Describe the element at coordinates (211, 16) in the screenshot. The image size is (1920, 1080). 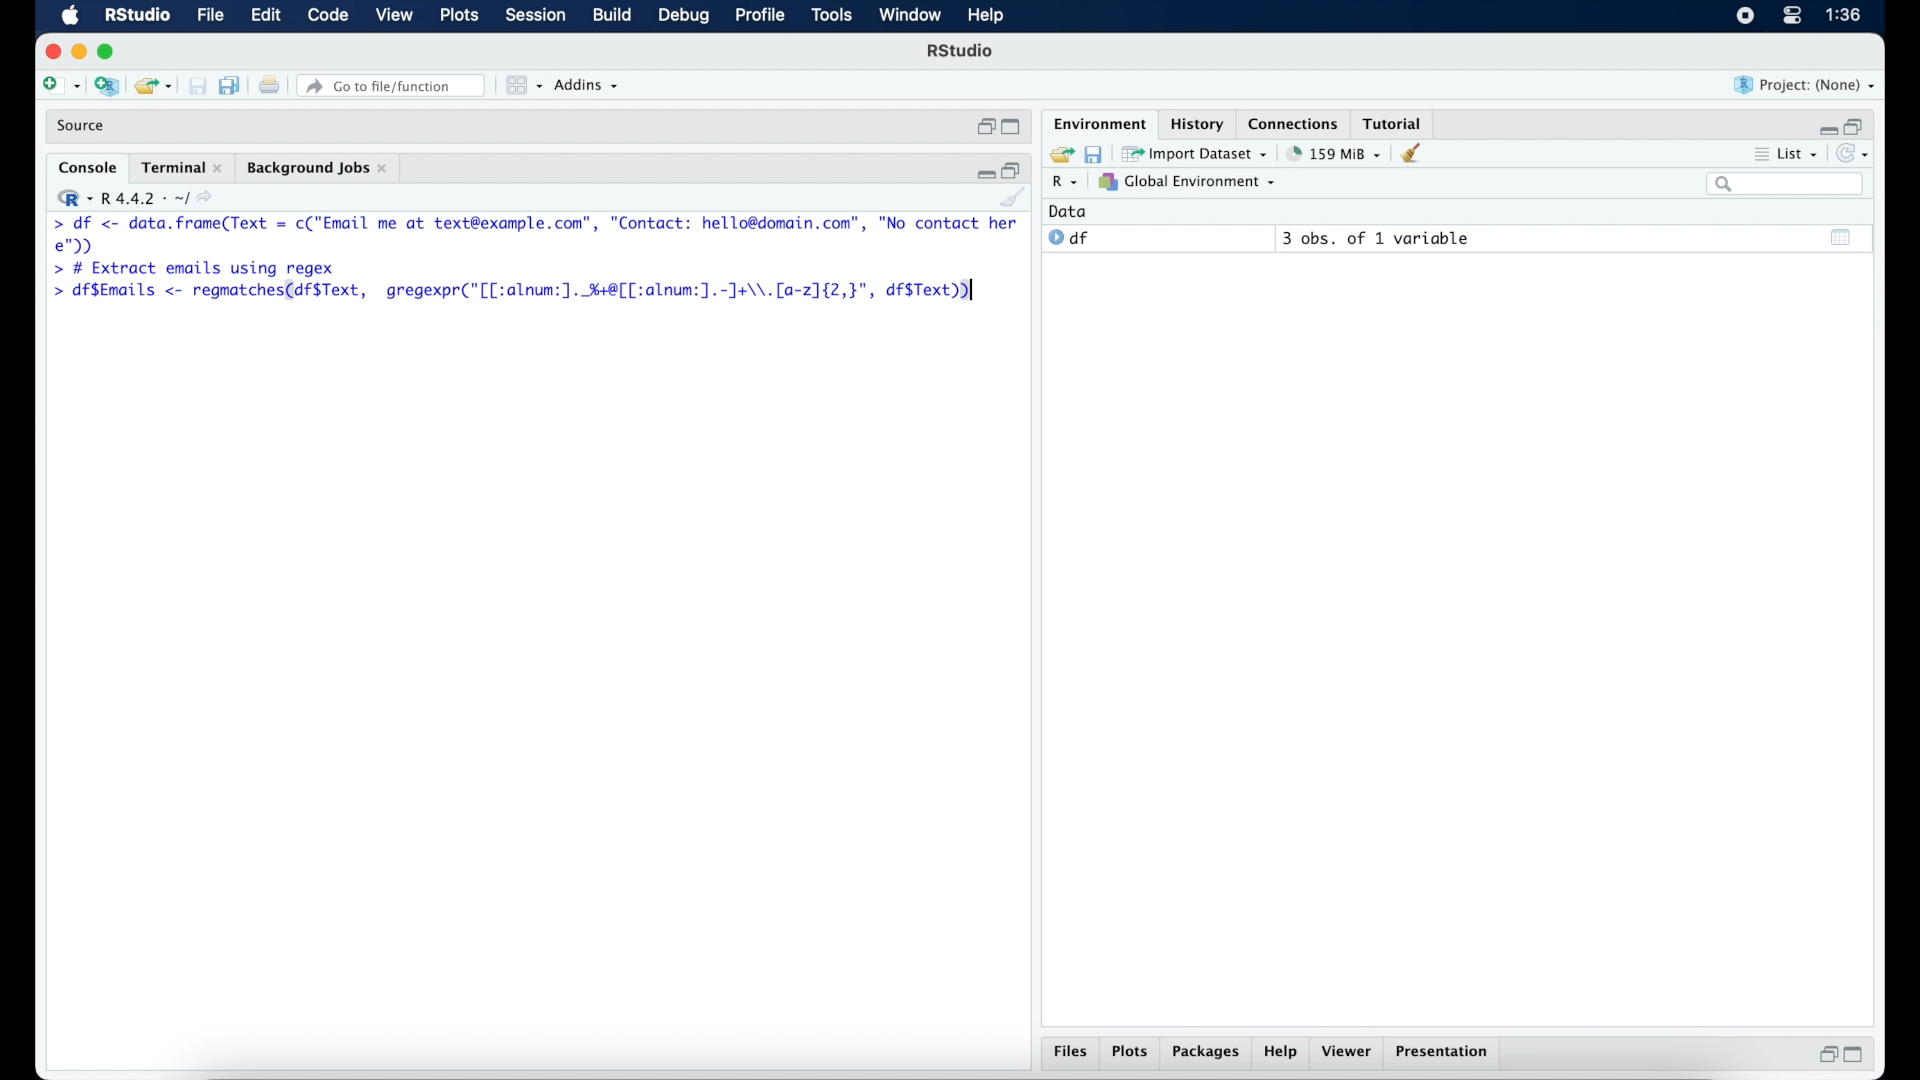
I see `file` at that location.